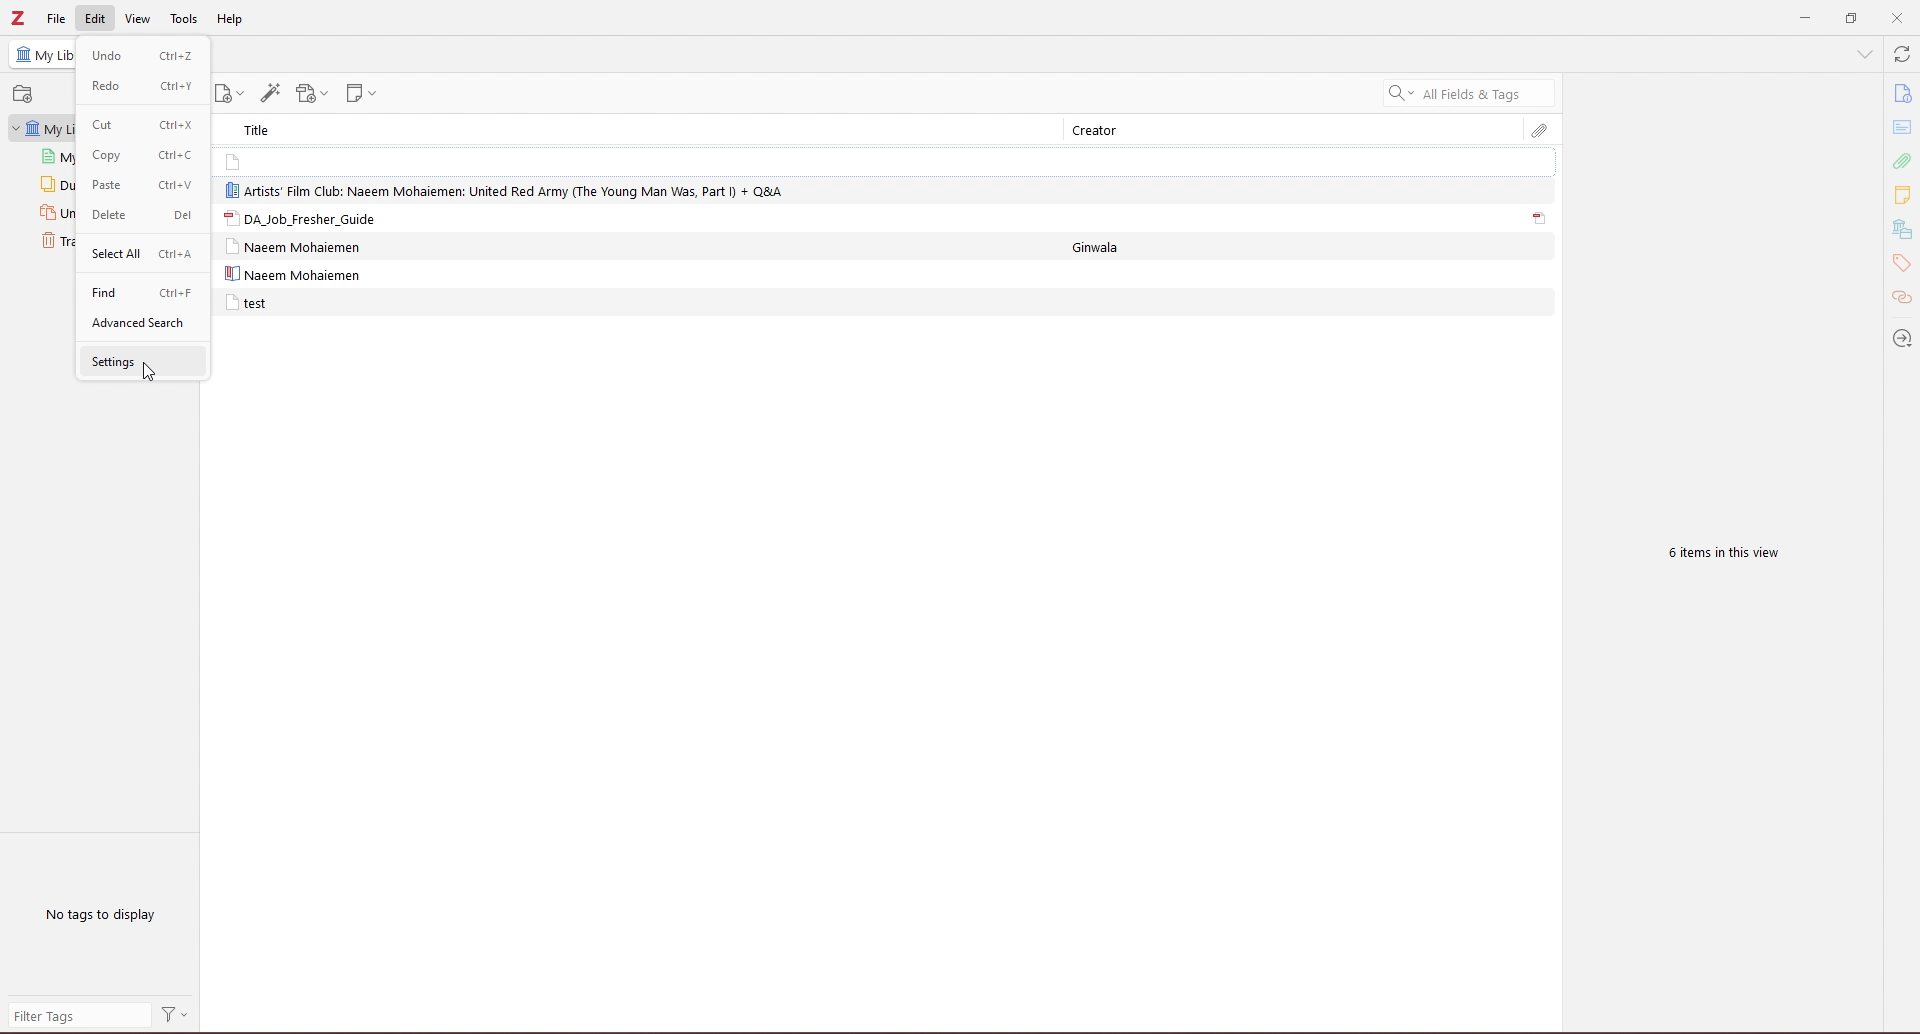  What do you see at coordinates (141, 124) in the screenshot?
I see `cut` at bounding box center [141, 124].